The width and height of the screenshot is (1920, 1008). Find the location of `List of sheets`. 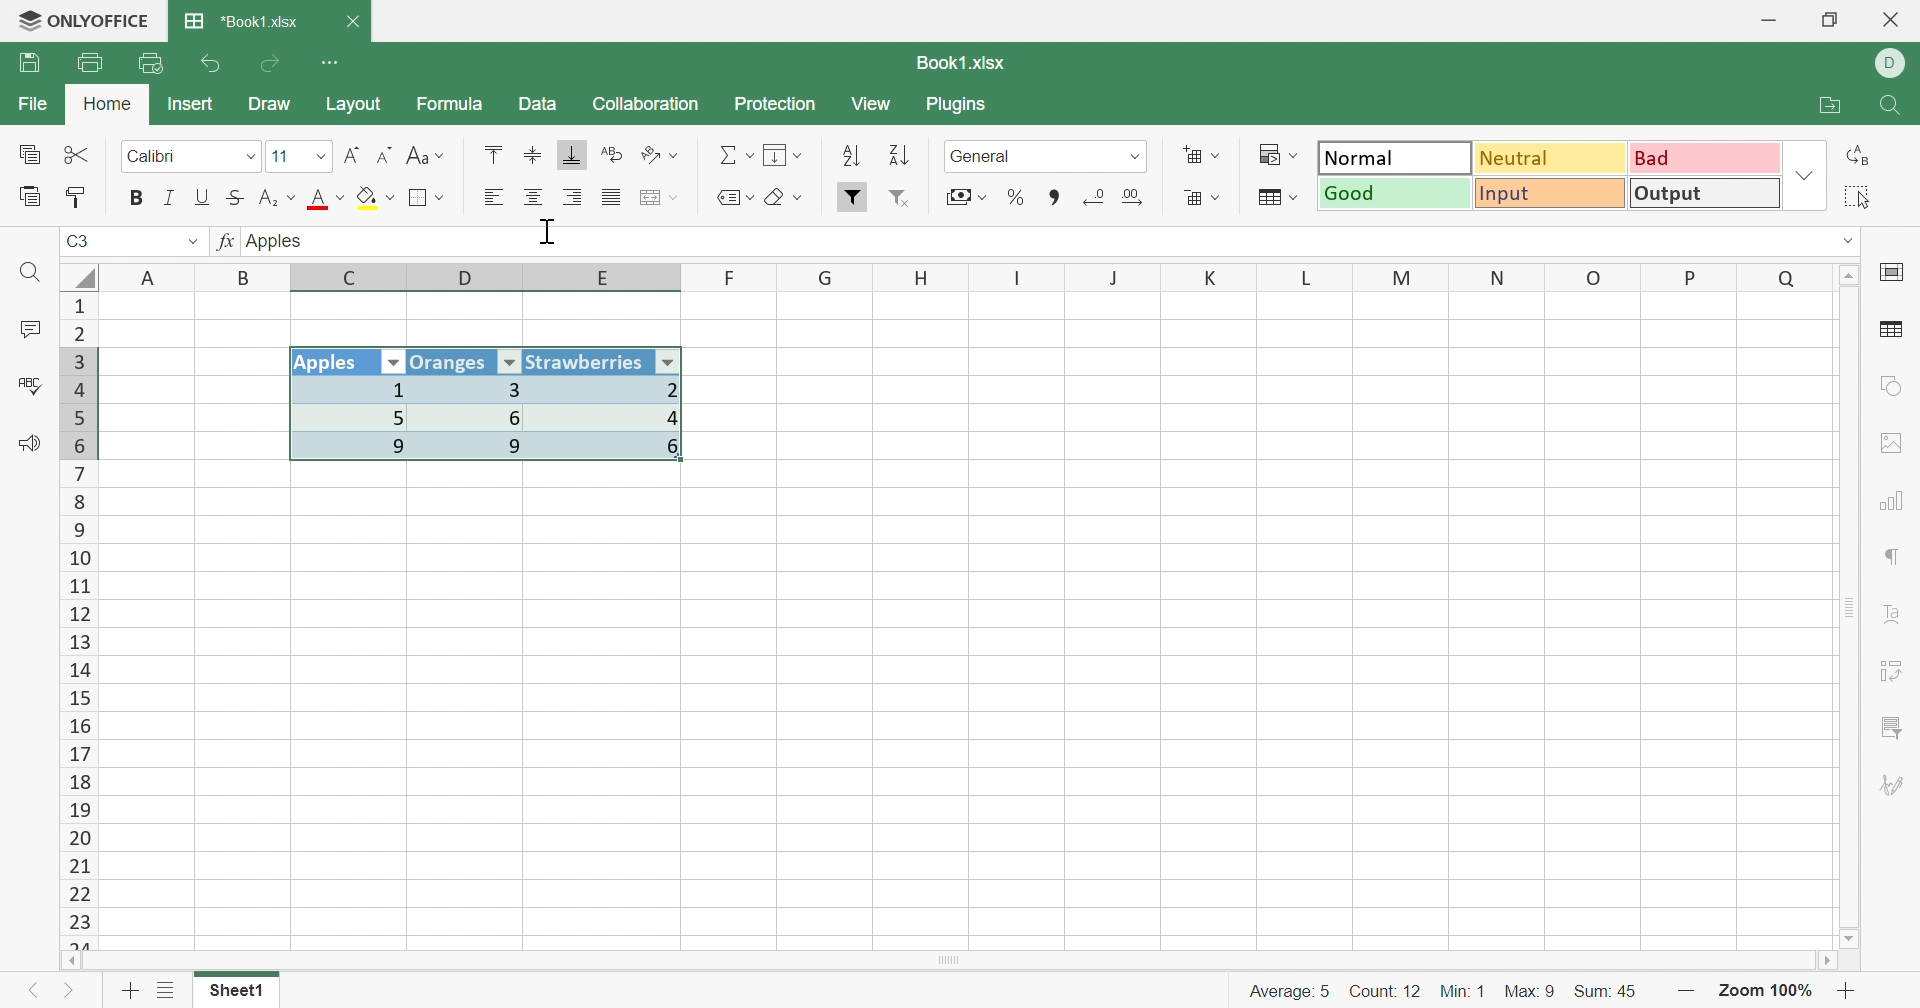

List of sheets is located at coordinates (165, 991).